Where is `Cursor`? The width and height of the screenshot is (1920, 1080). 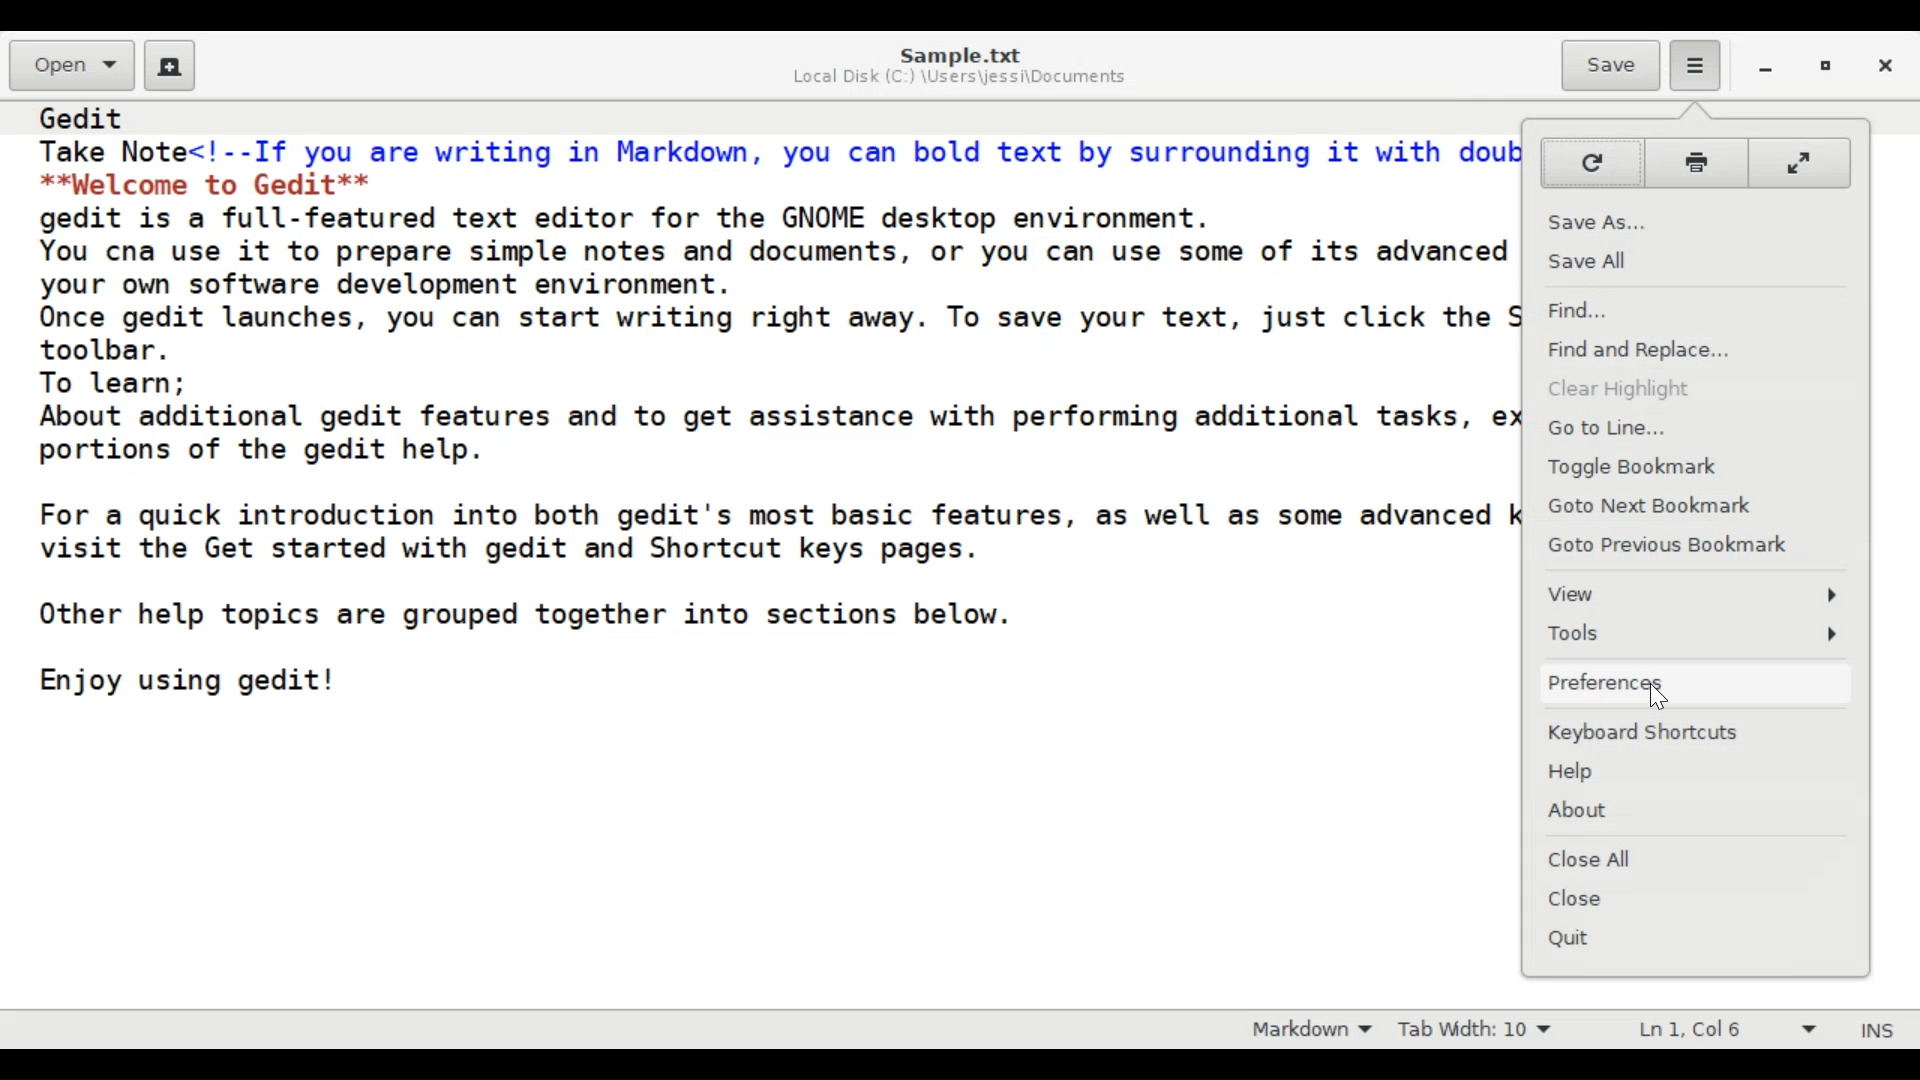
Cursor is located at coordinates (1663, 702).